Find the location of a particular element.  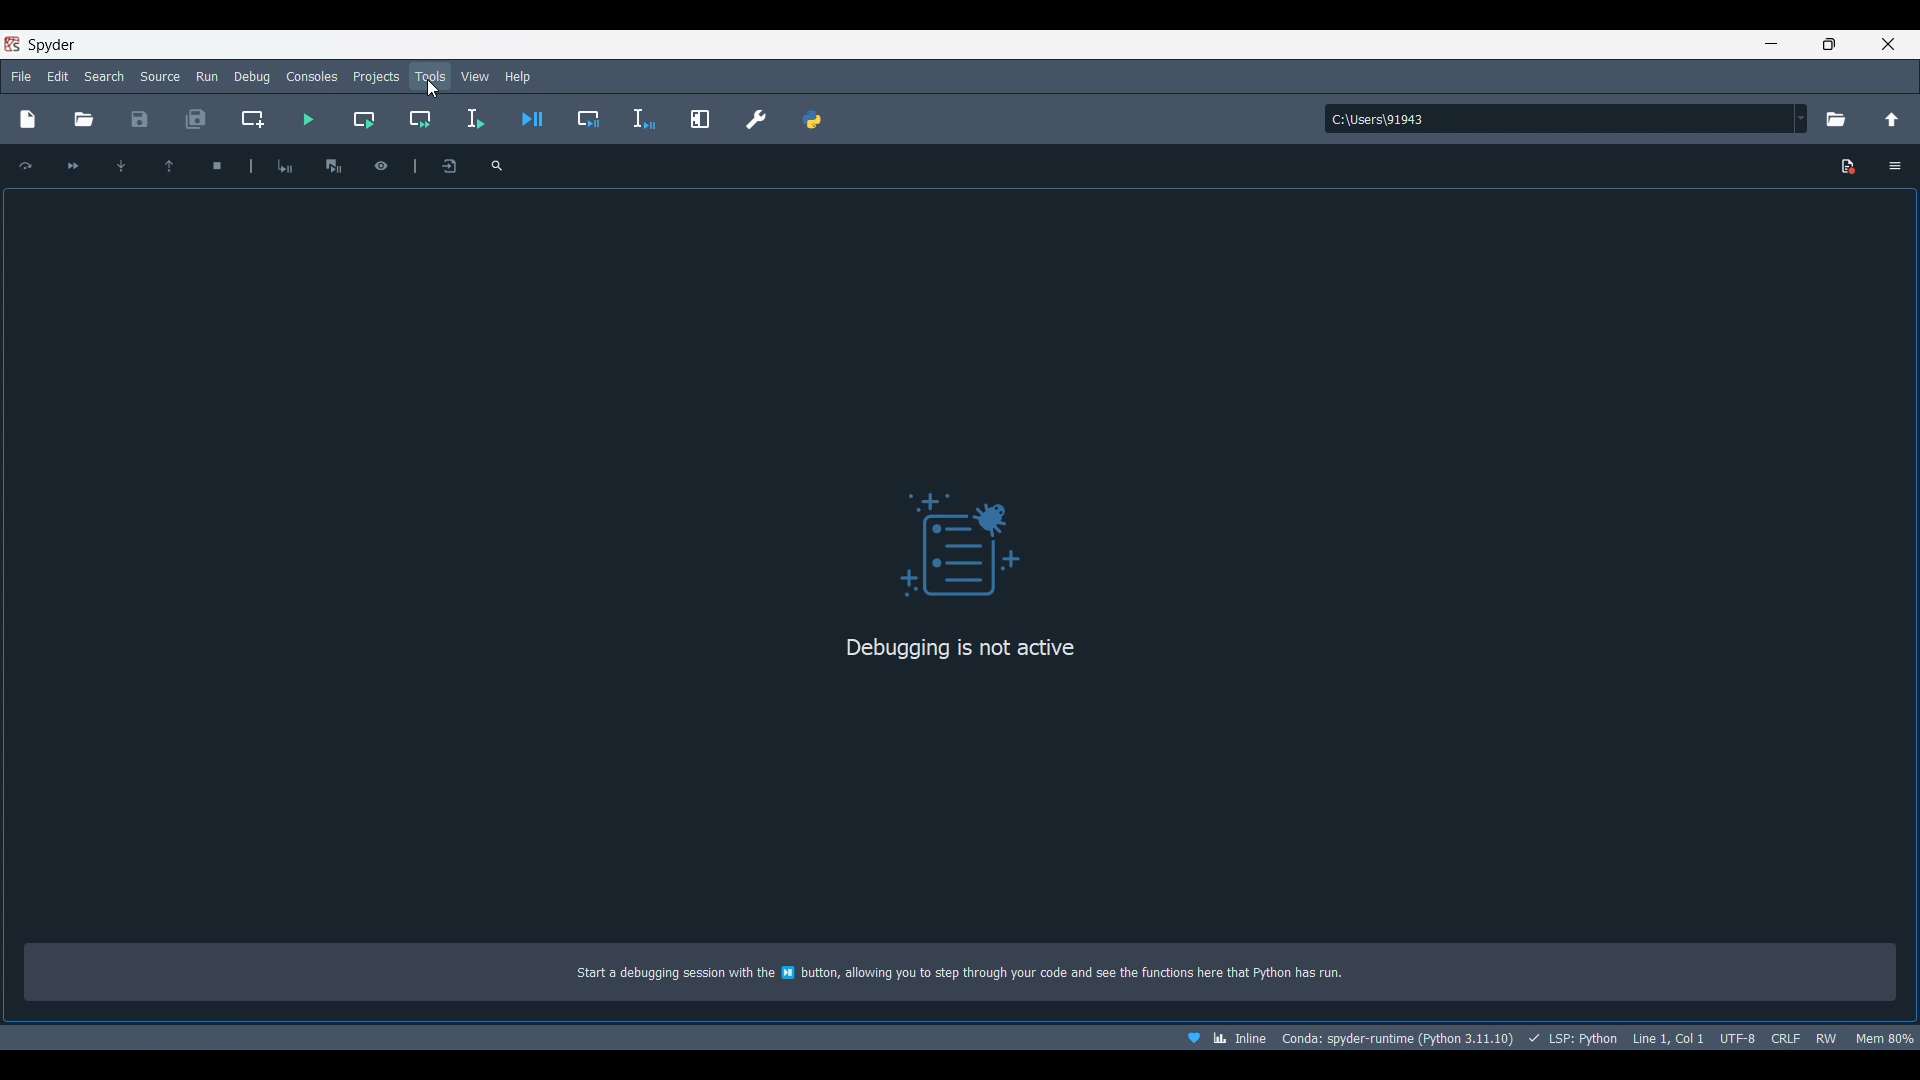

Options is located at coordinates (1894, 165).